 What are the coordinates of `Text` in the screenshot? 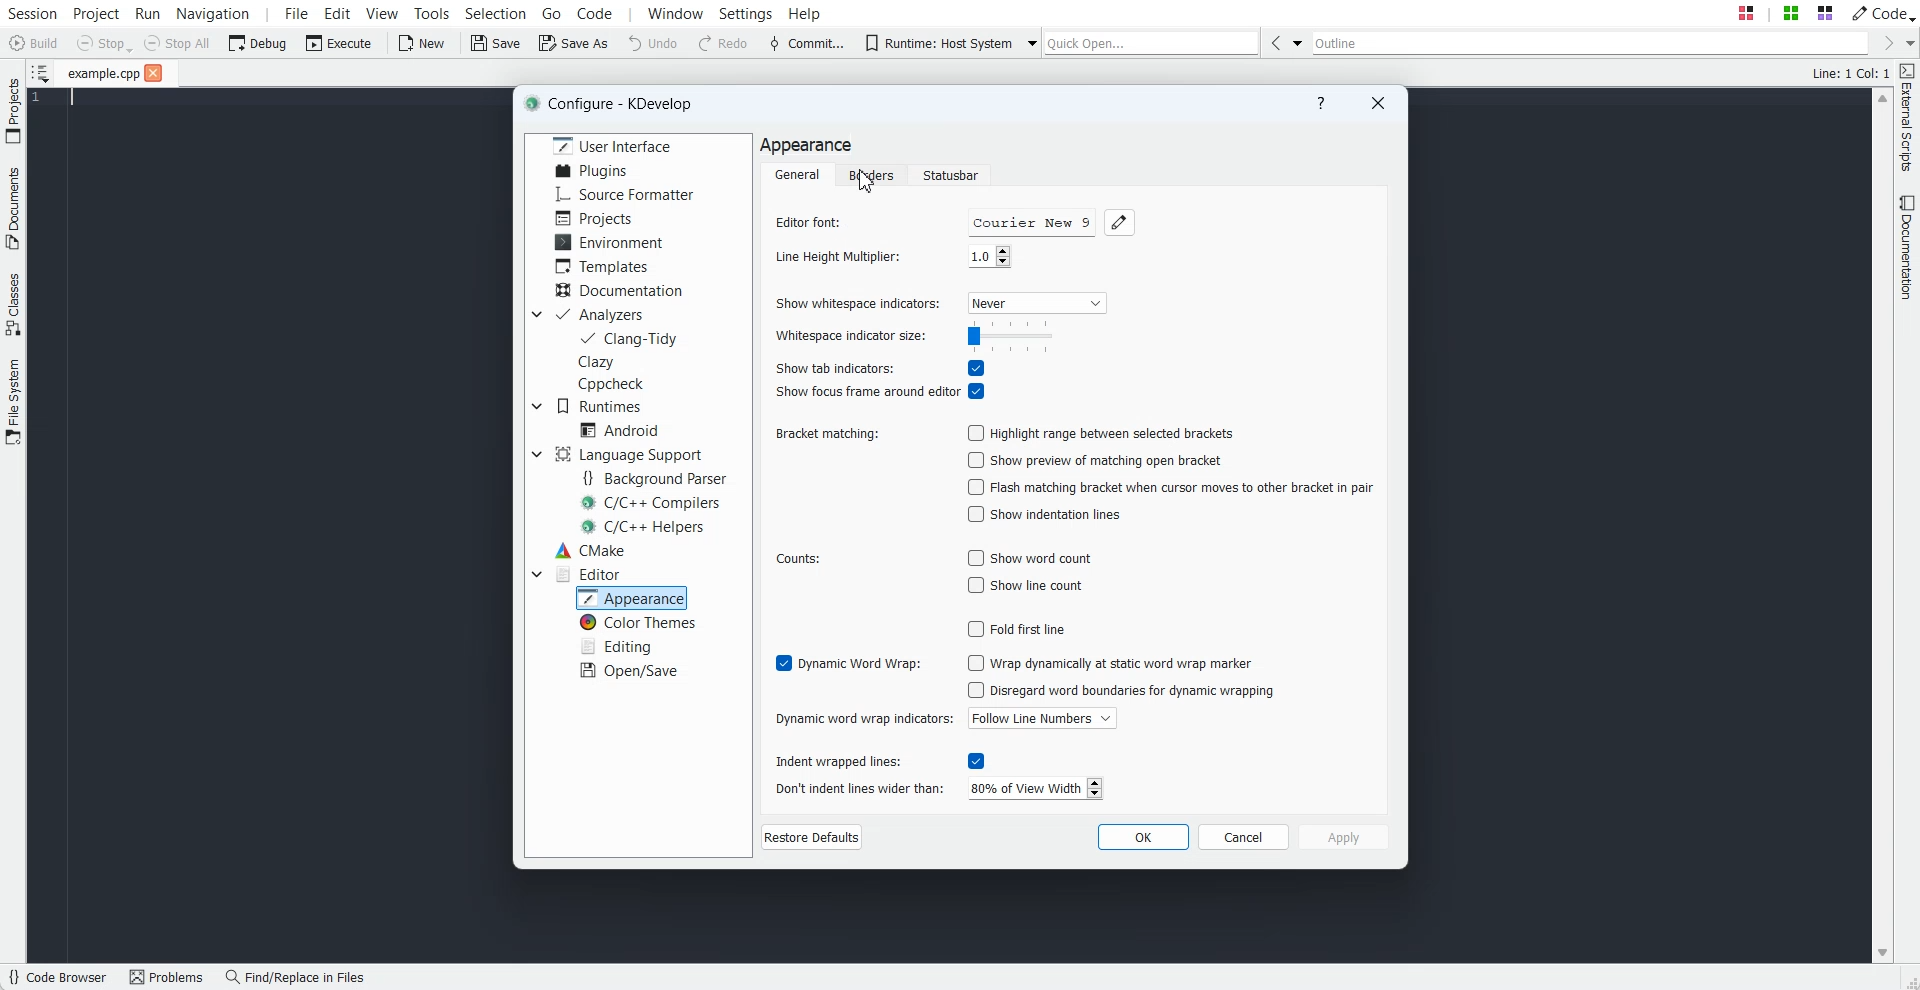 It's located at (1851, 72).